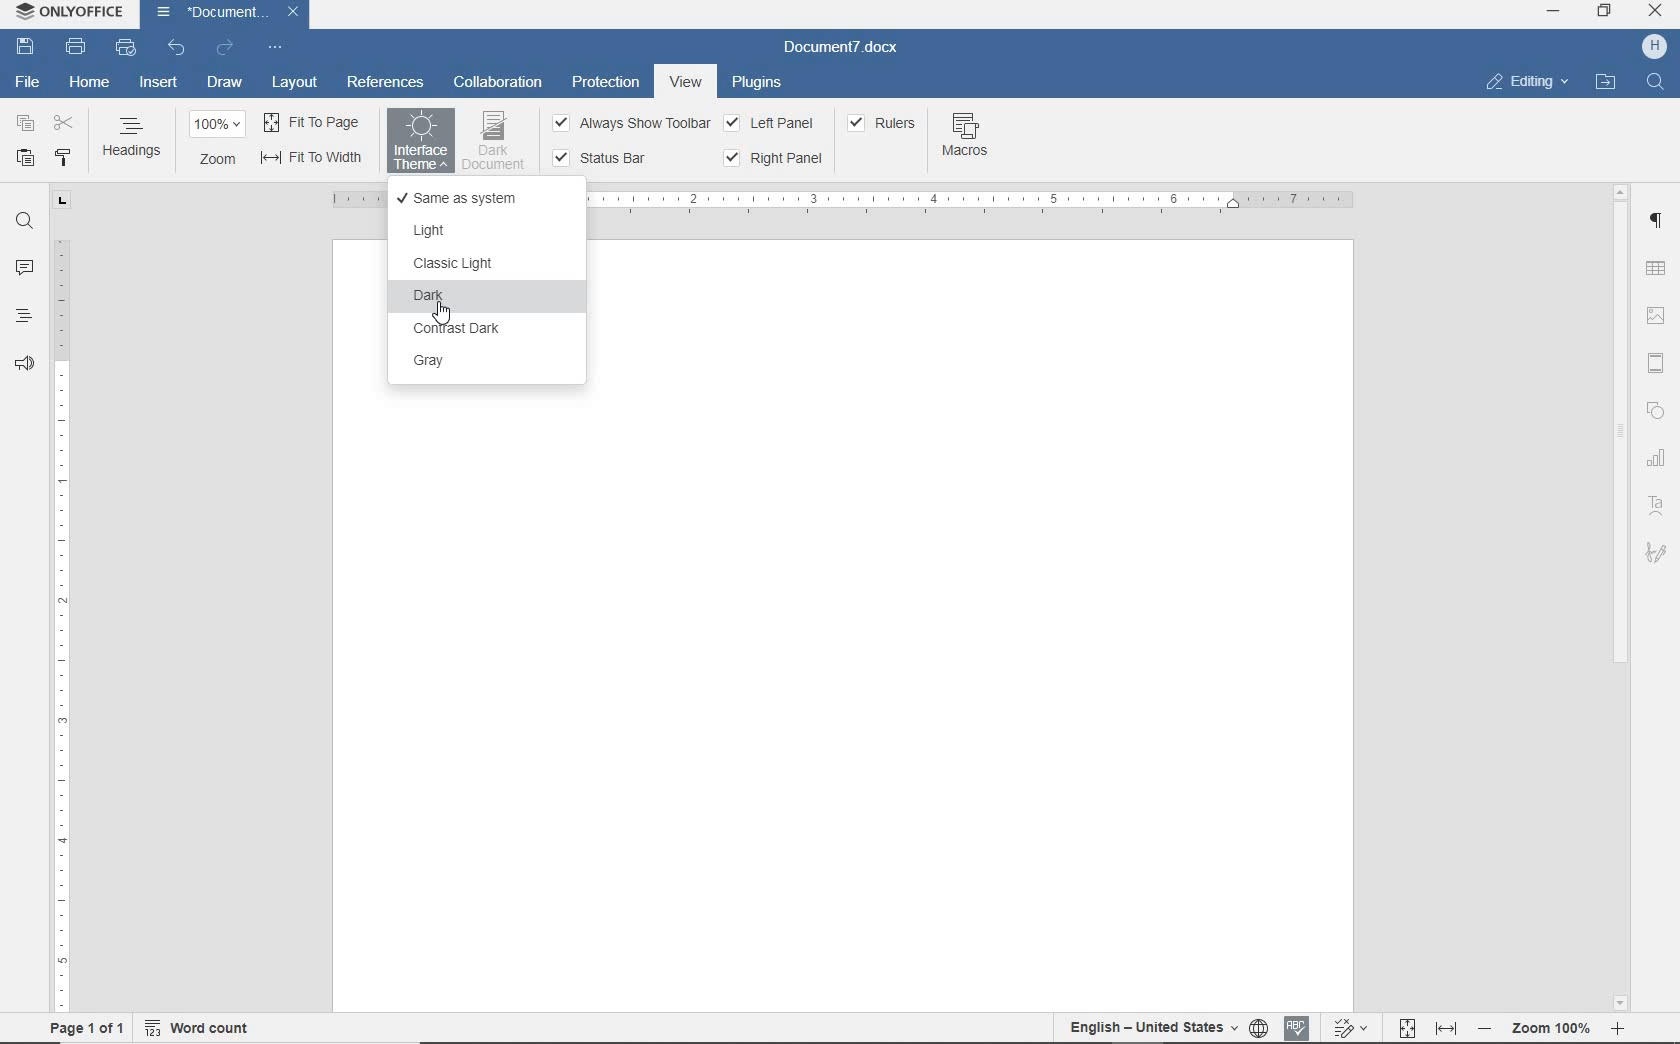 Image resolution: width=1680 pixels, height=1044 pixels. What do you see at coordinates (1259, 1028) in the screenshot?
I see `SET DOCUMENT LANGUAGE` at bounding box center [1259, 1028].